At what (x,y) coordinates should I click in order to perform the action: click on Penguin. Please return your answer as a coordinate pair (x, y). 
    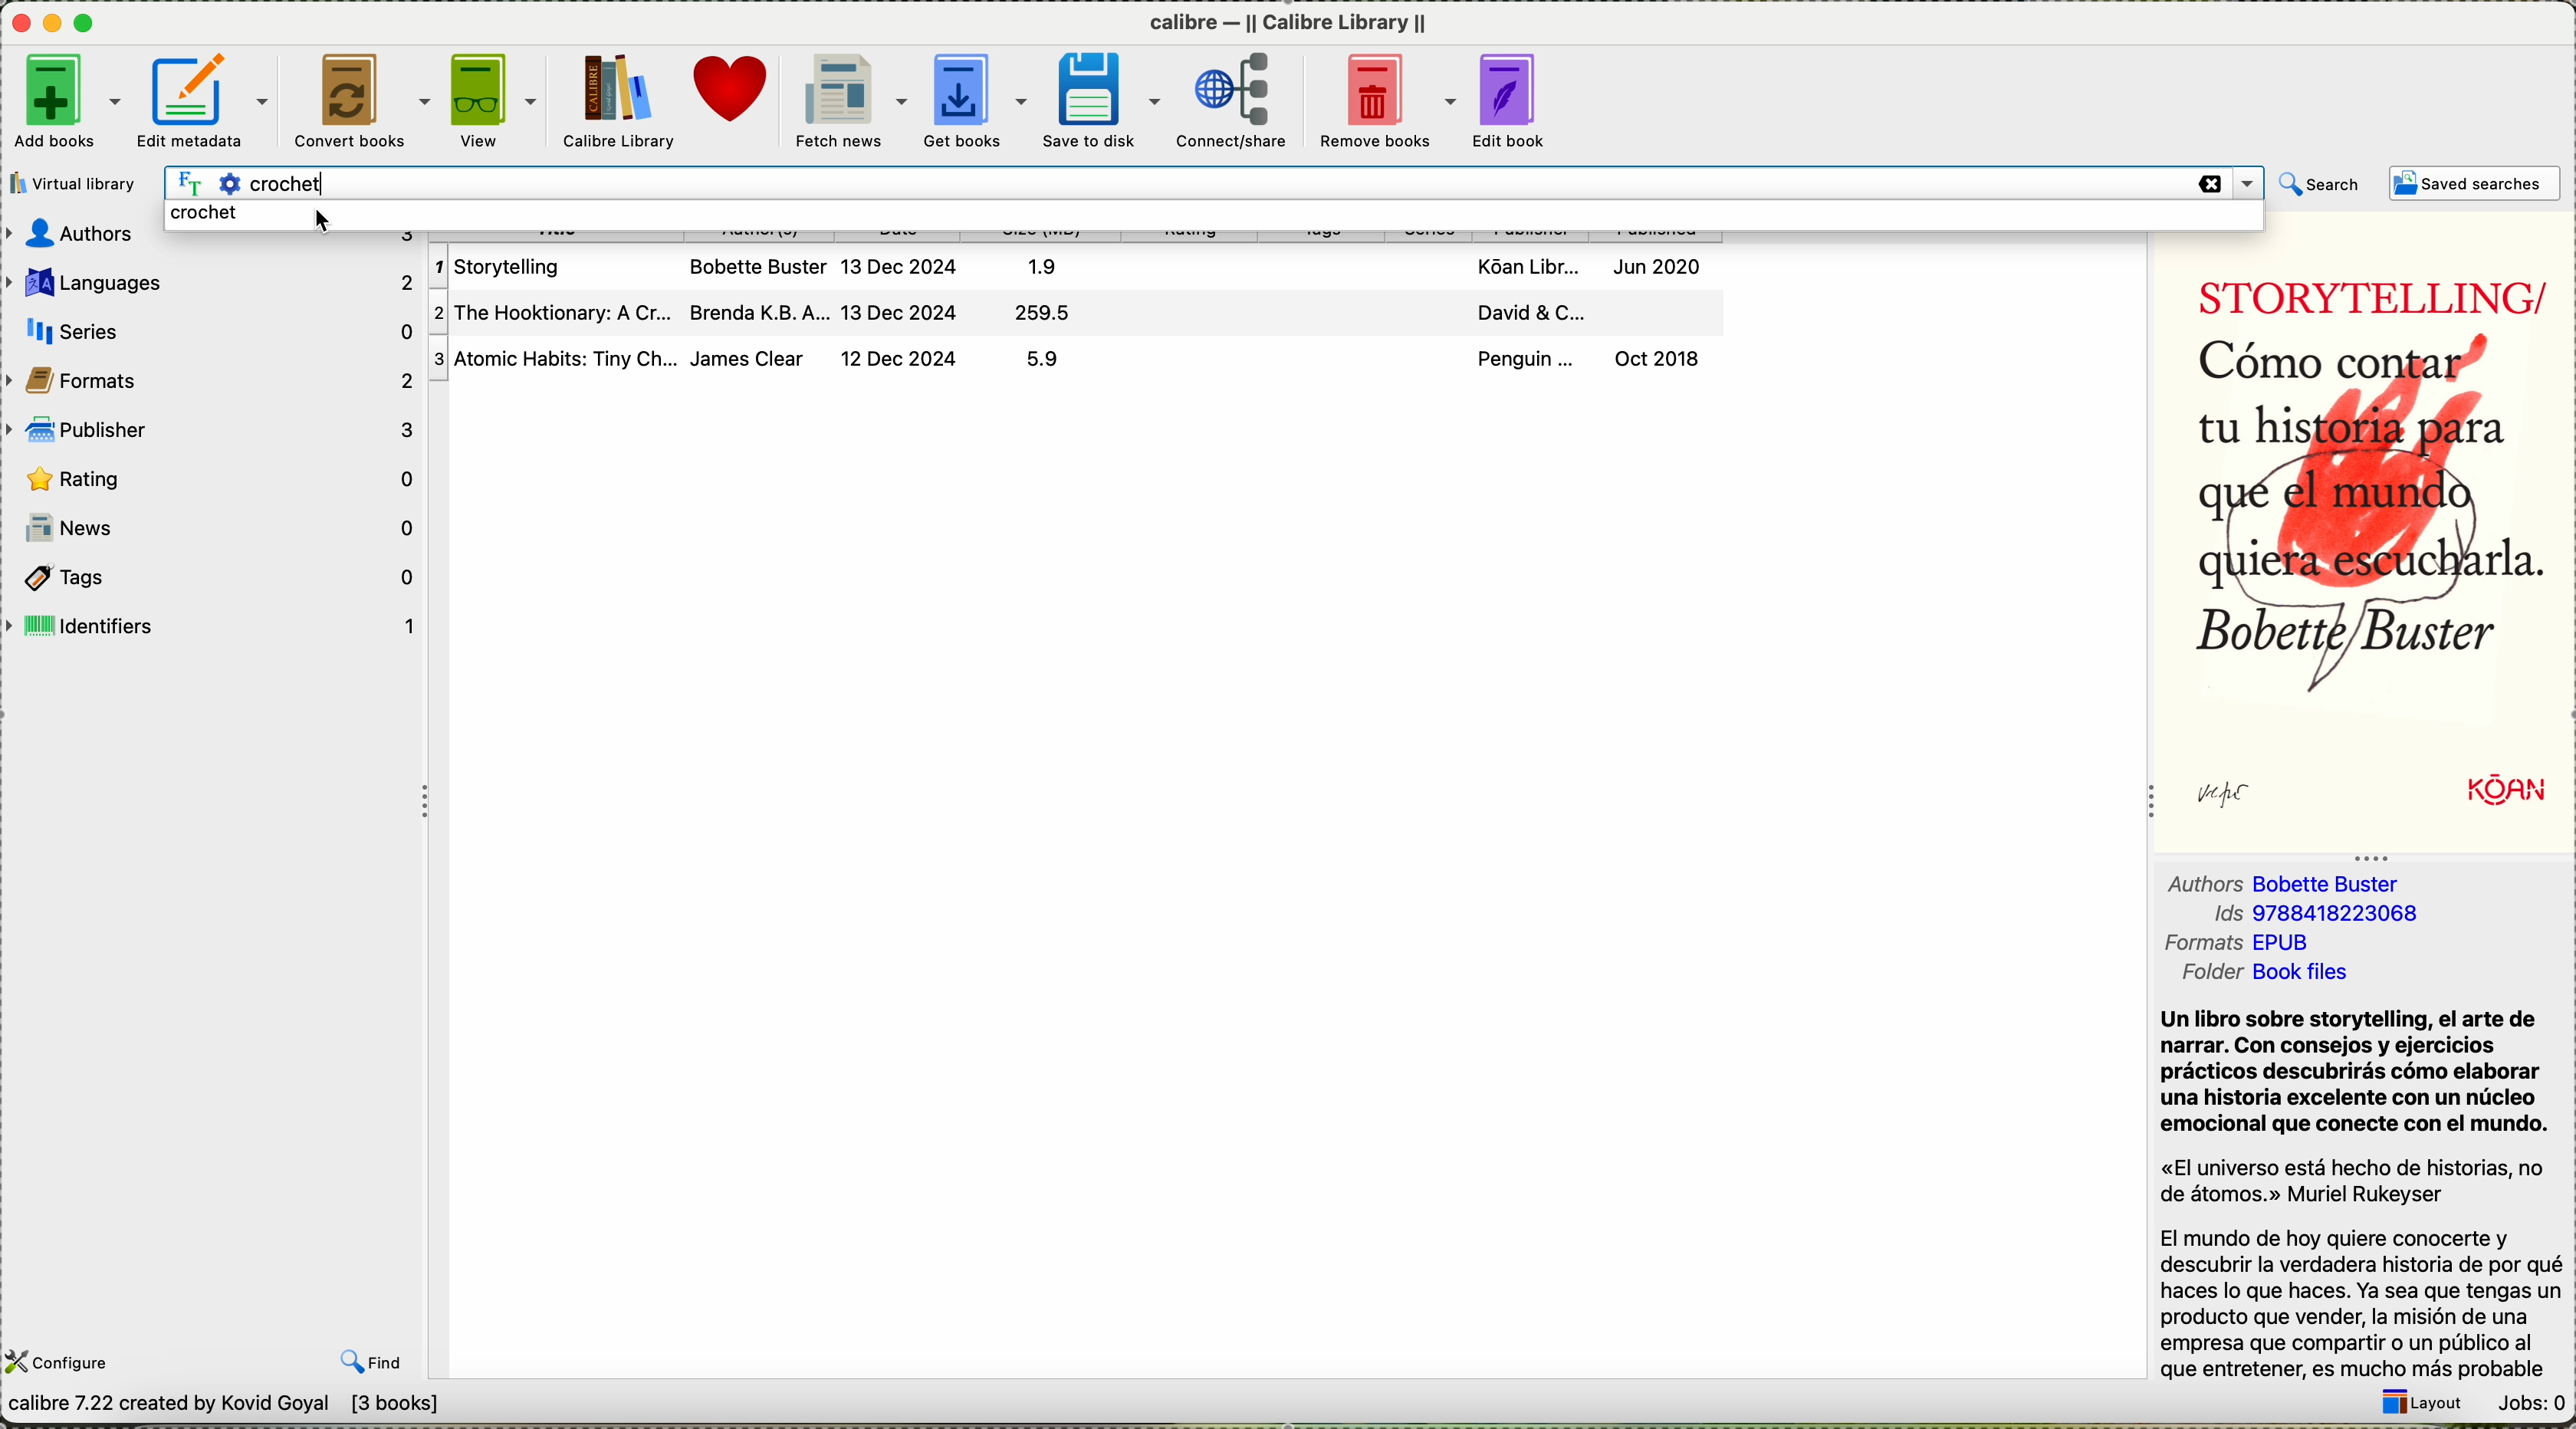
    Looking at the image, I should click on (1525, 357).